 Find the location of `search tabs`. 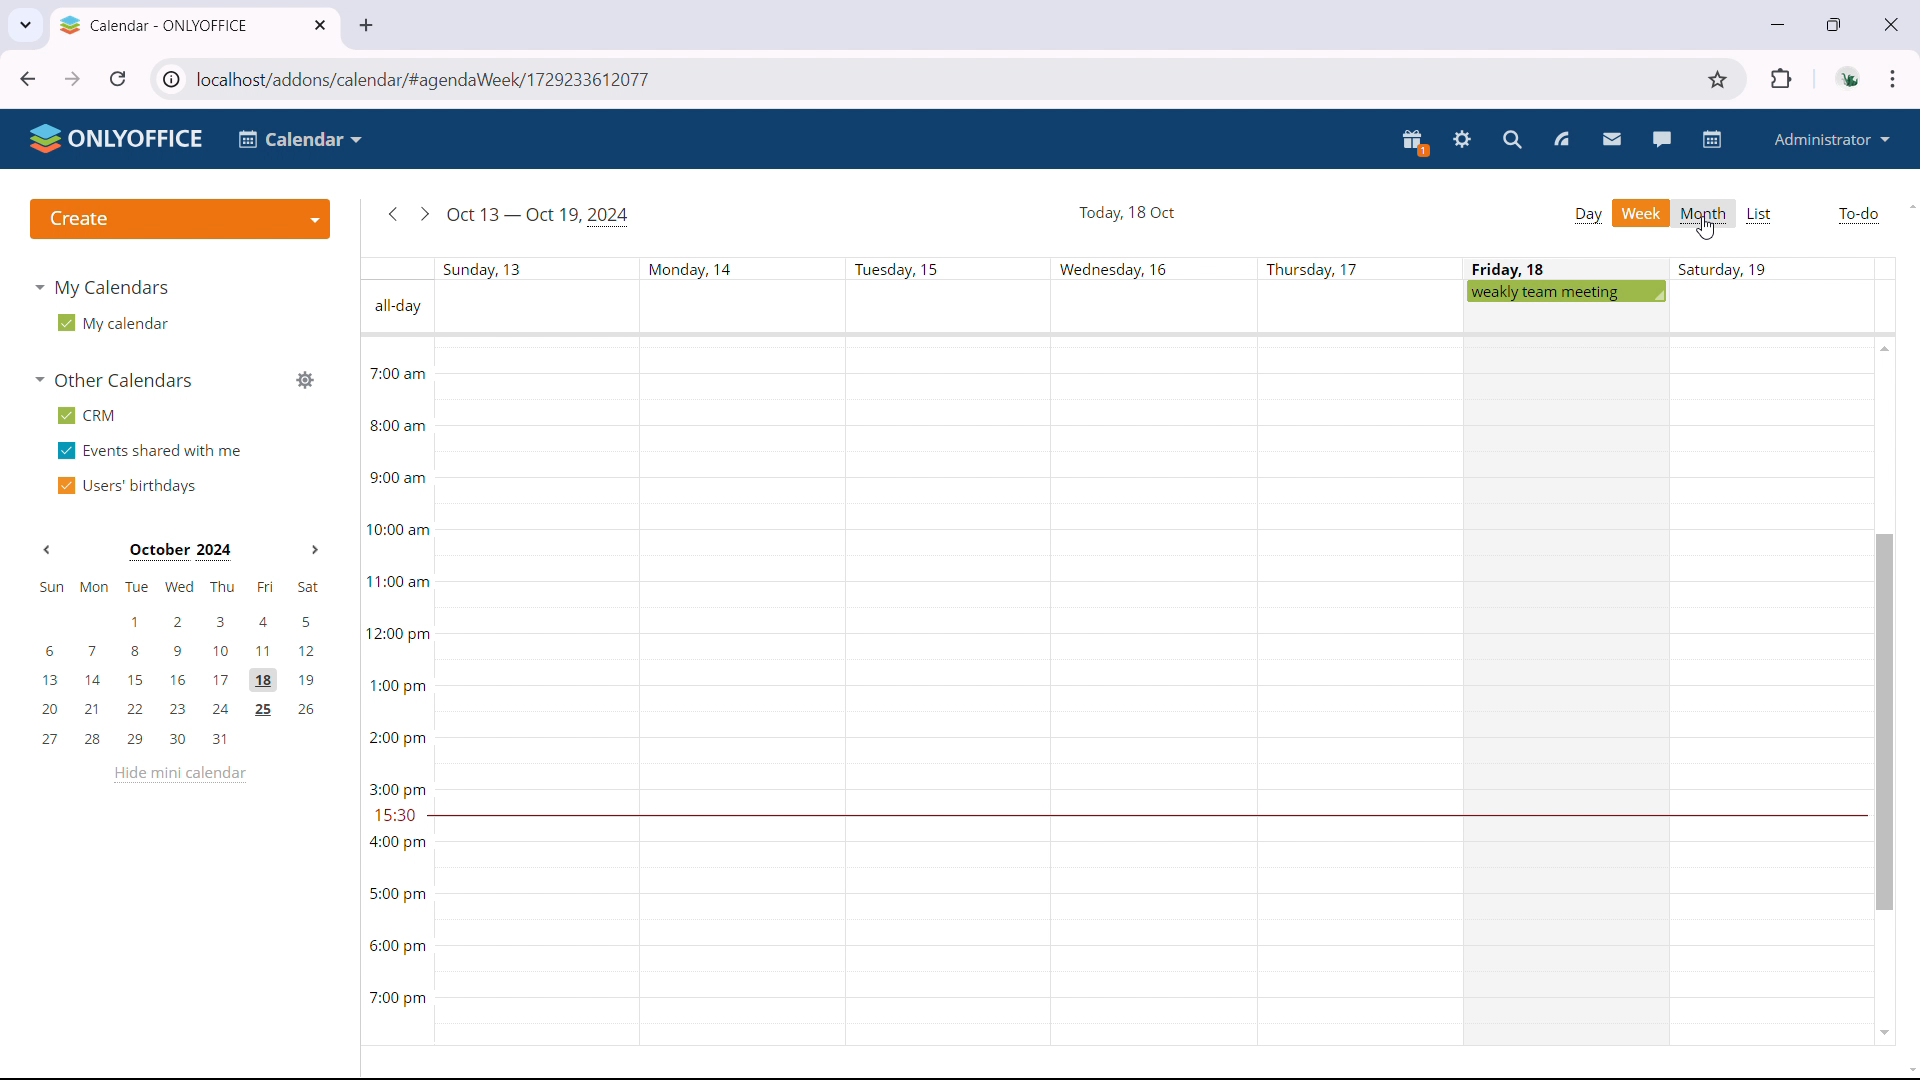

search tabs is located at coordinates (24, 25).